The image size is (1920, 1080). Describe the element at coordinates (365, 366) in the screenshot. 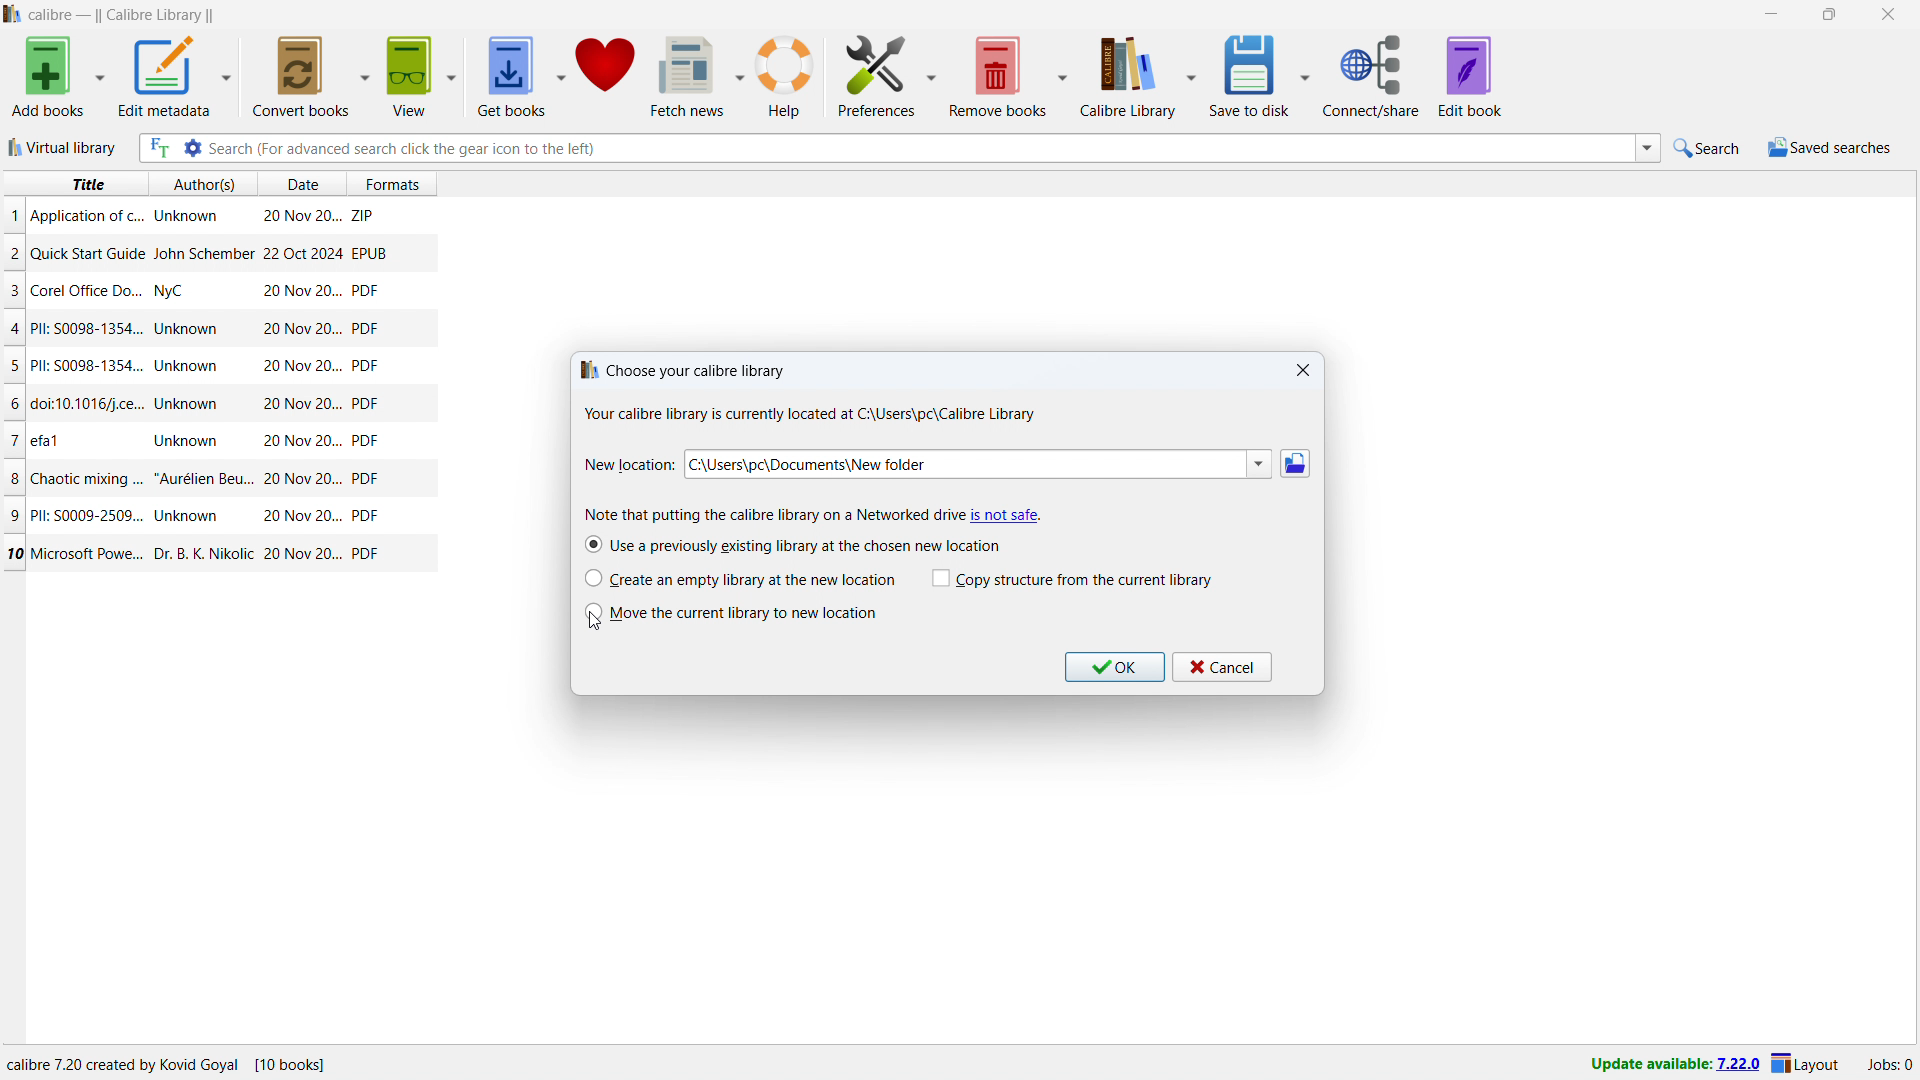

I see `PDF` at that location.